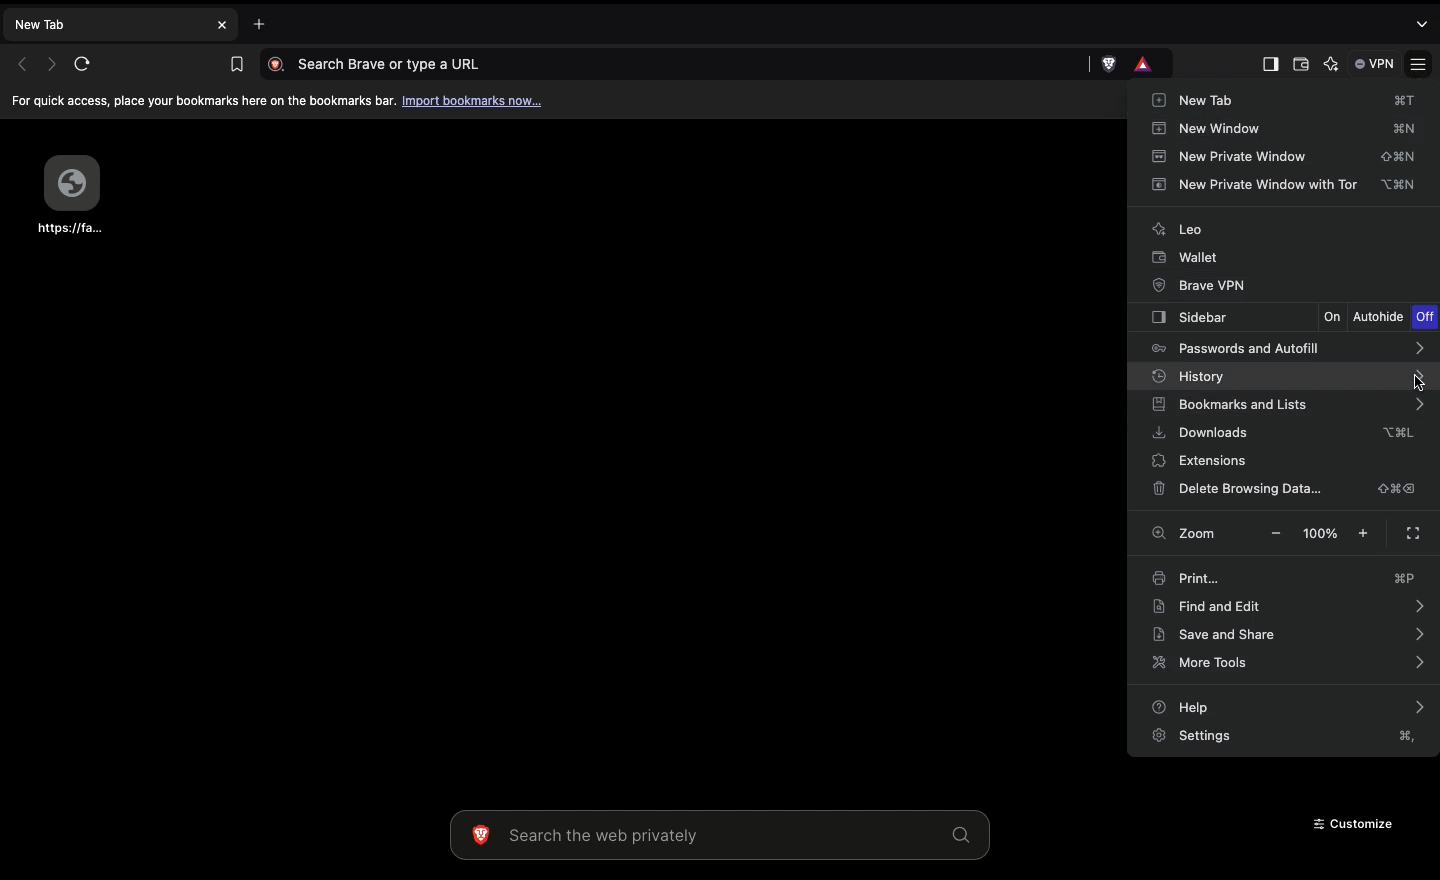 This screenshot has width=1440, height=880. I want to click on More tools, so click(1291, 663).